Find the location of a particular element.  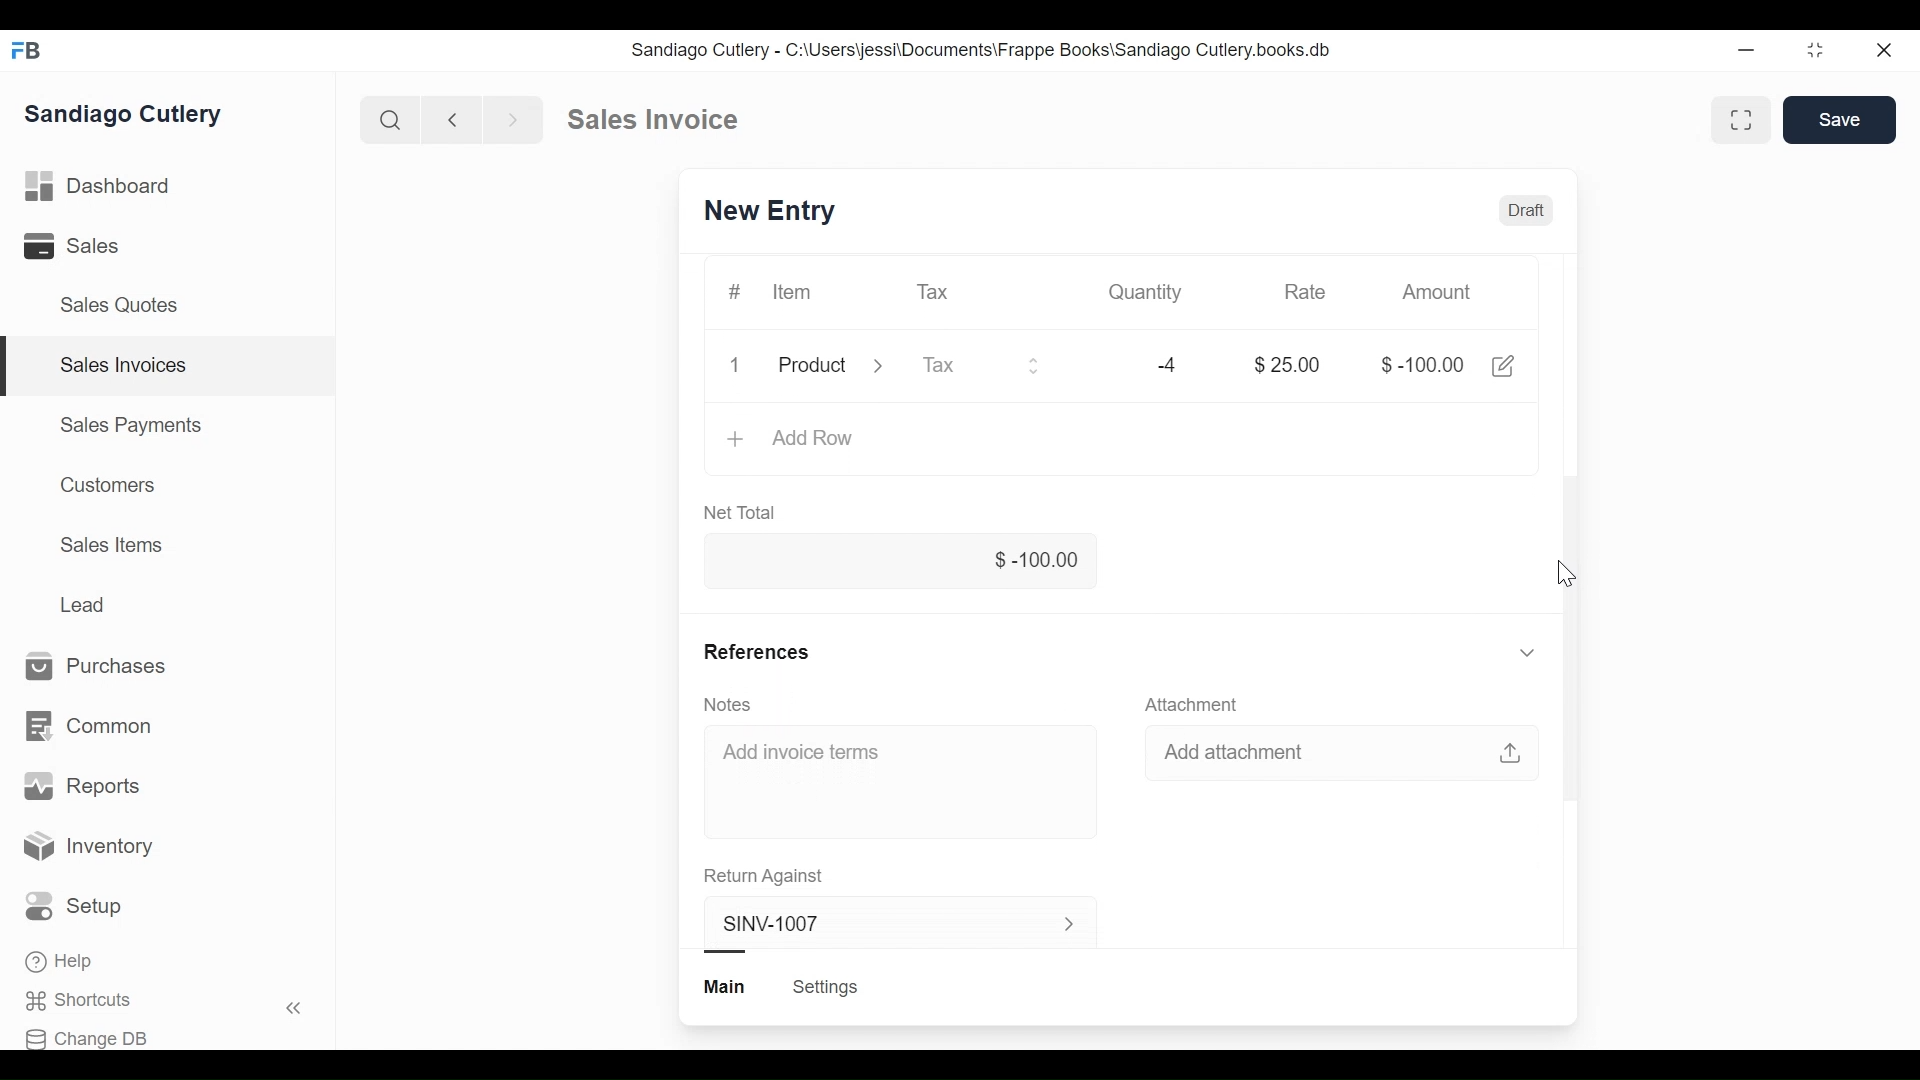

 Change DB is located at coordinates (88, 1038).